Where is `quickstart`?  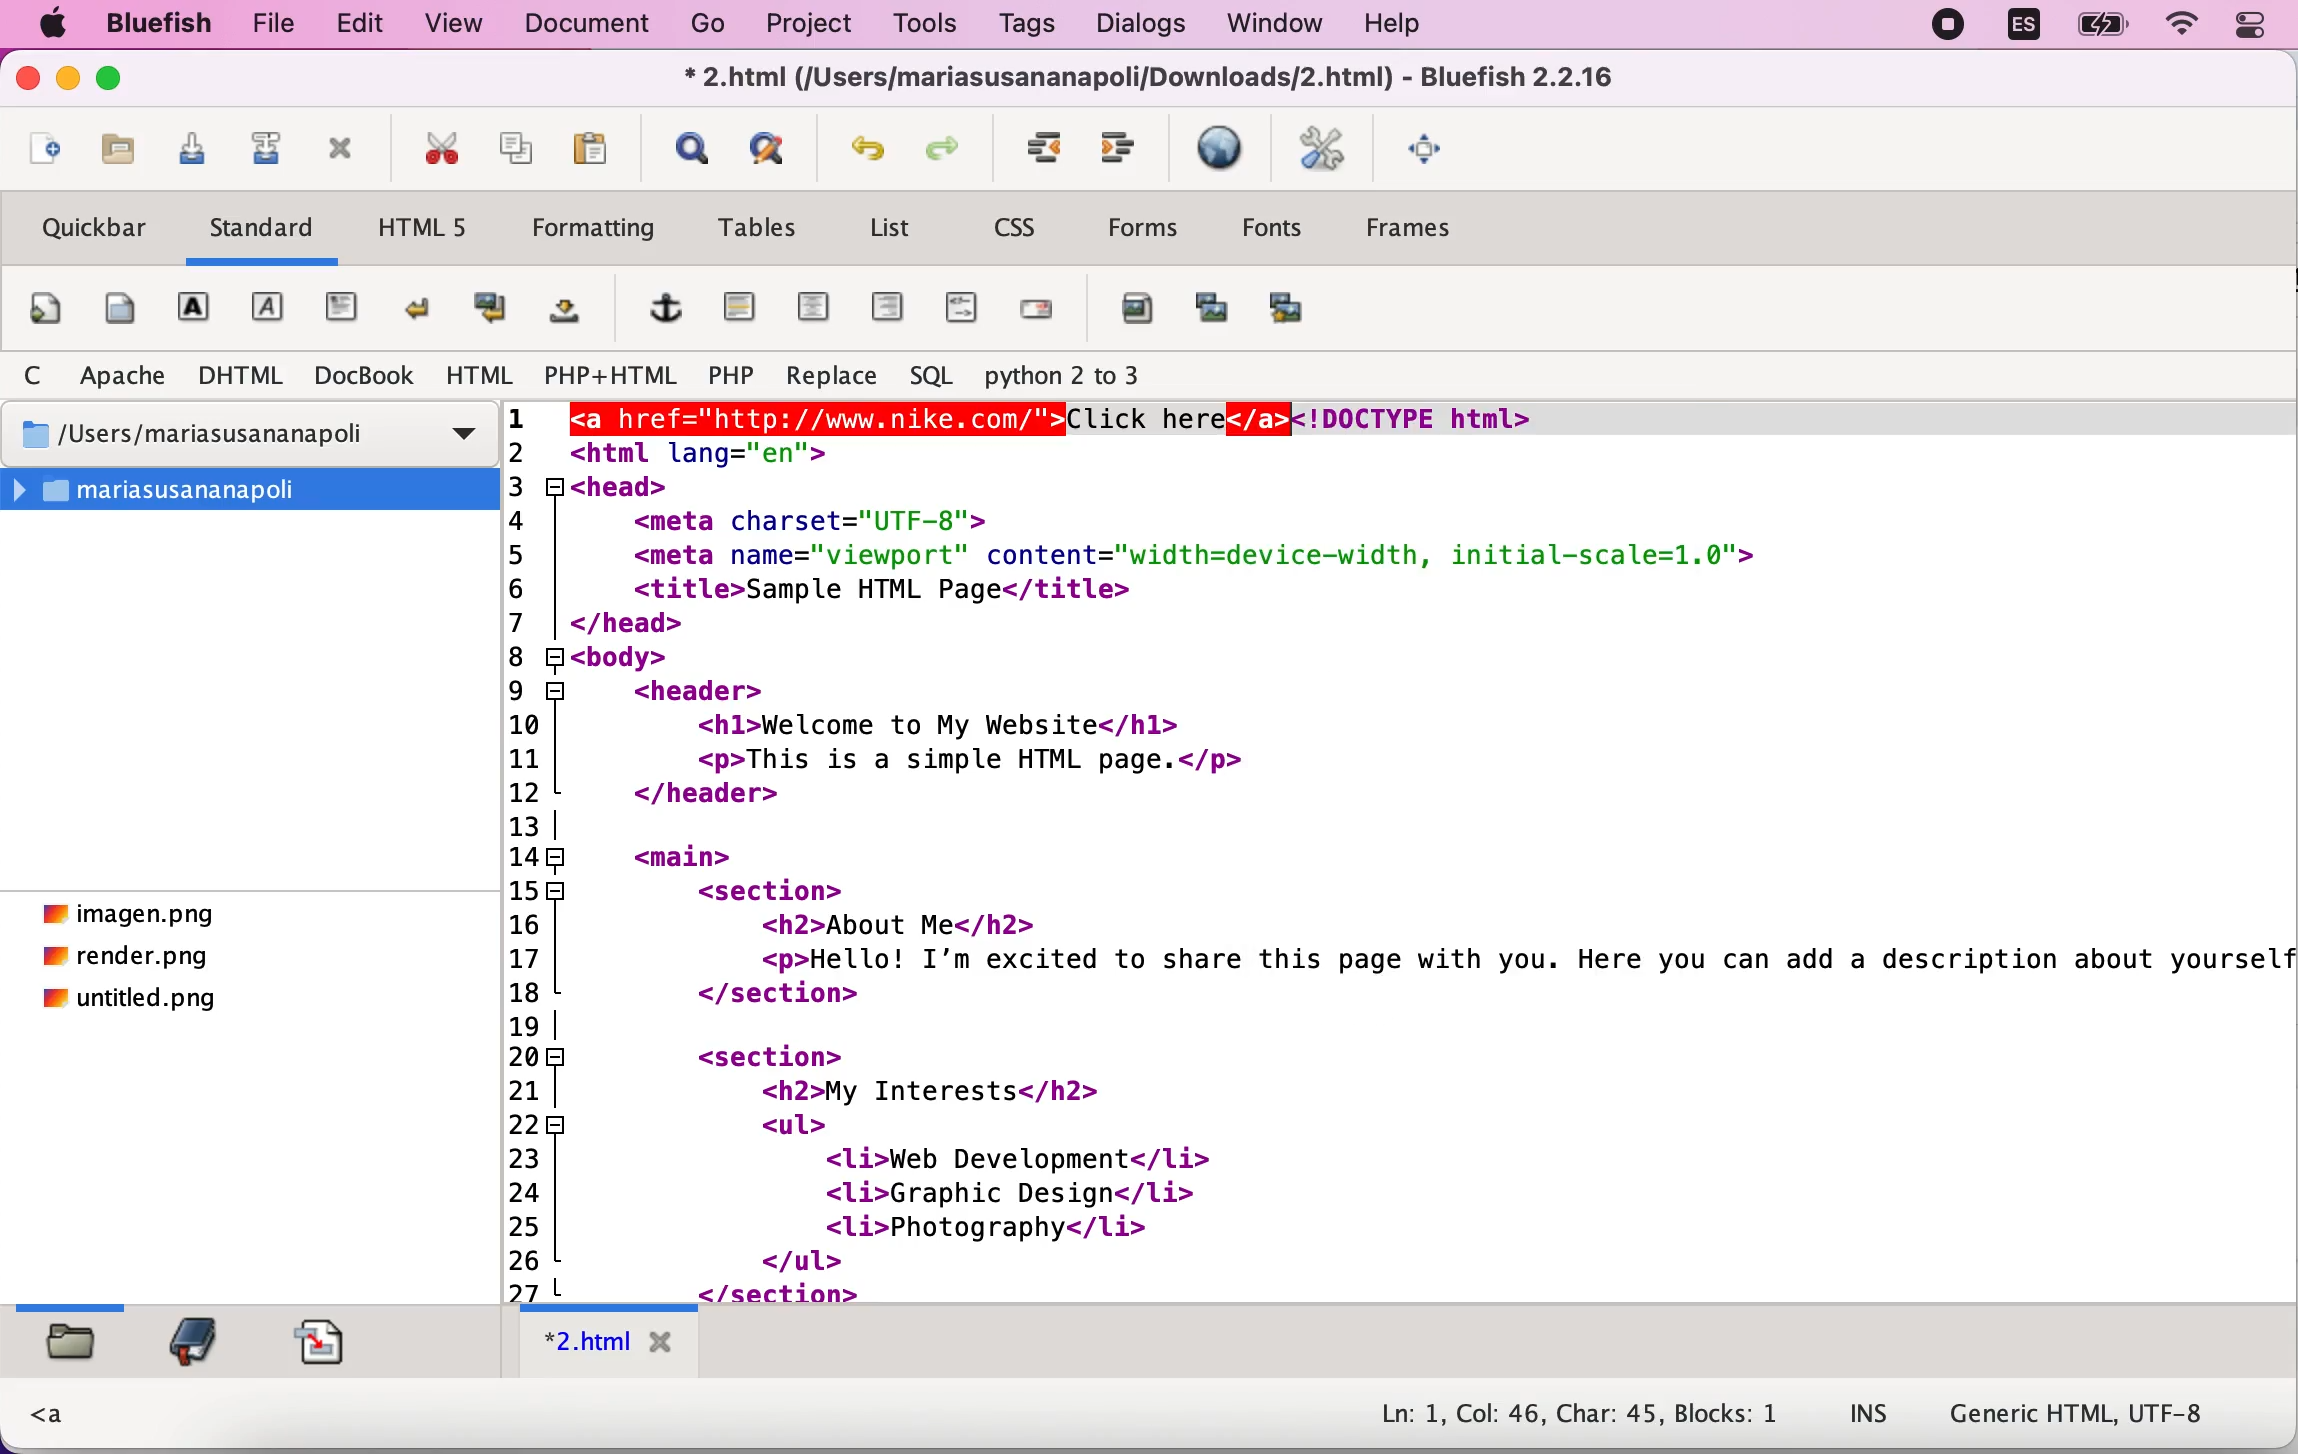
quickstart is located at coordinates (45, 308).